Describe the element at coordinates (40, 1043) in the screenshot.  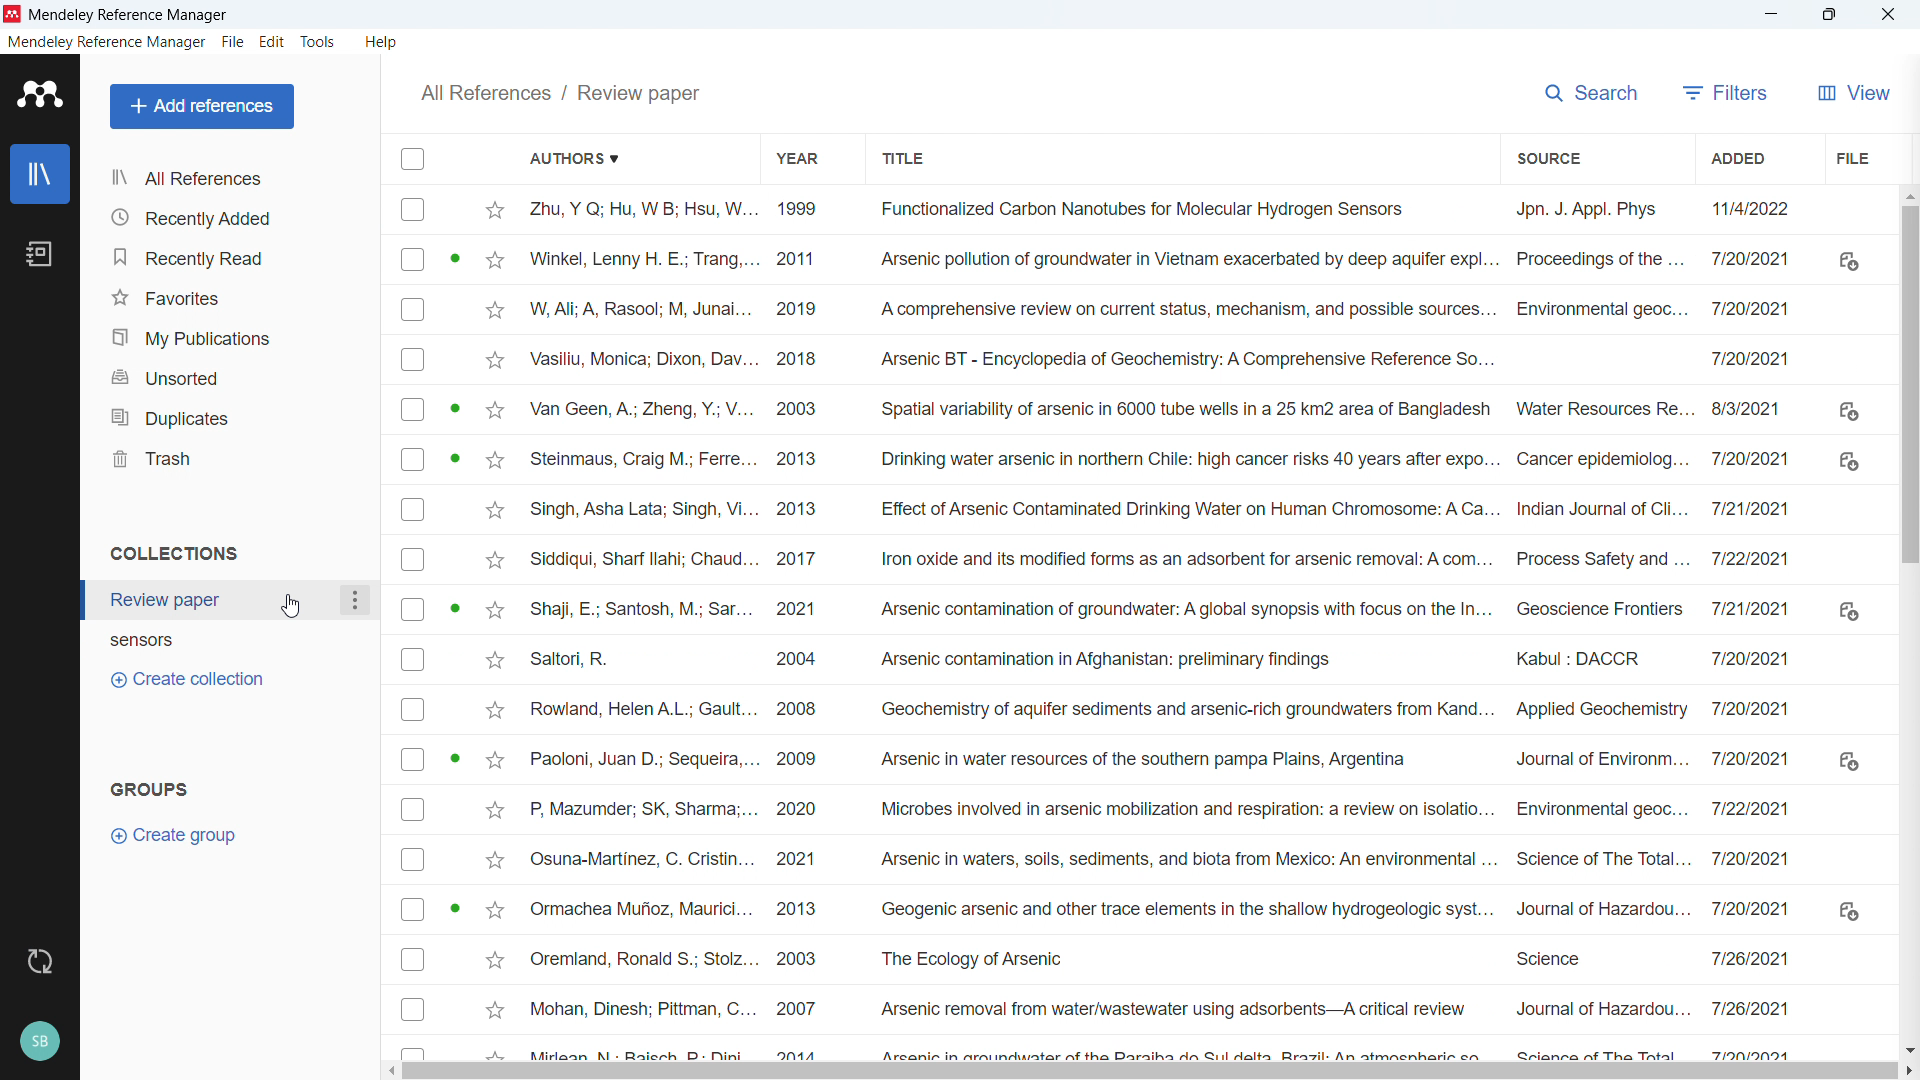
I see `Profile ` at that location.